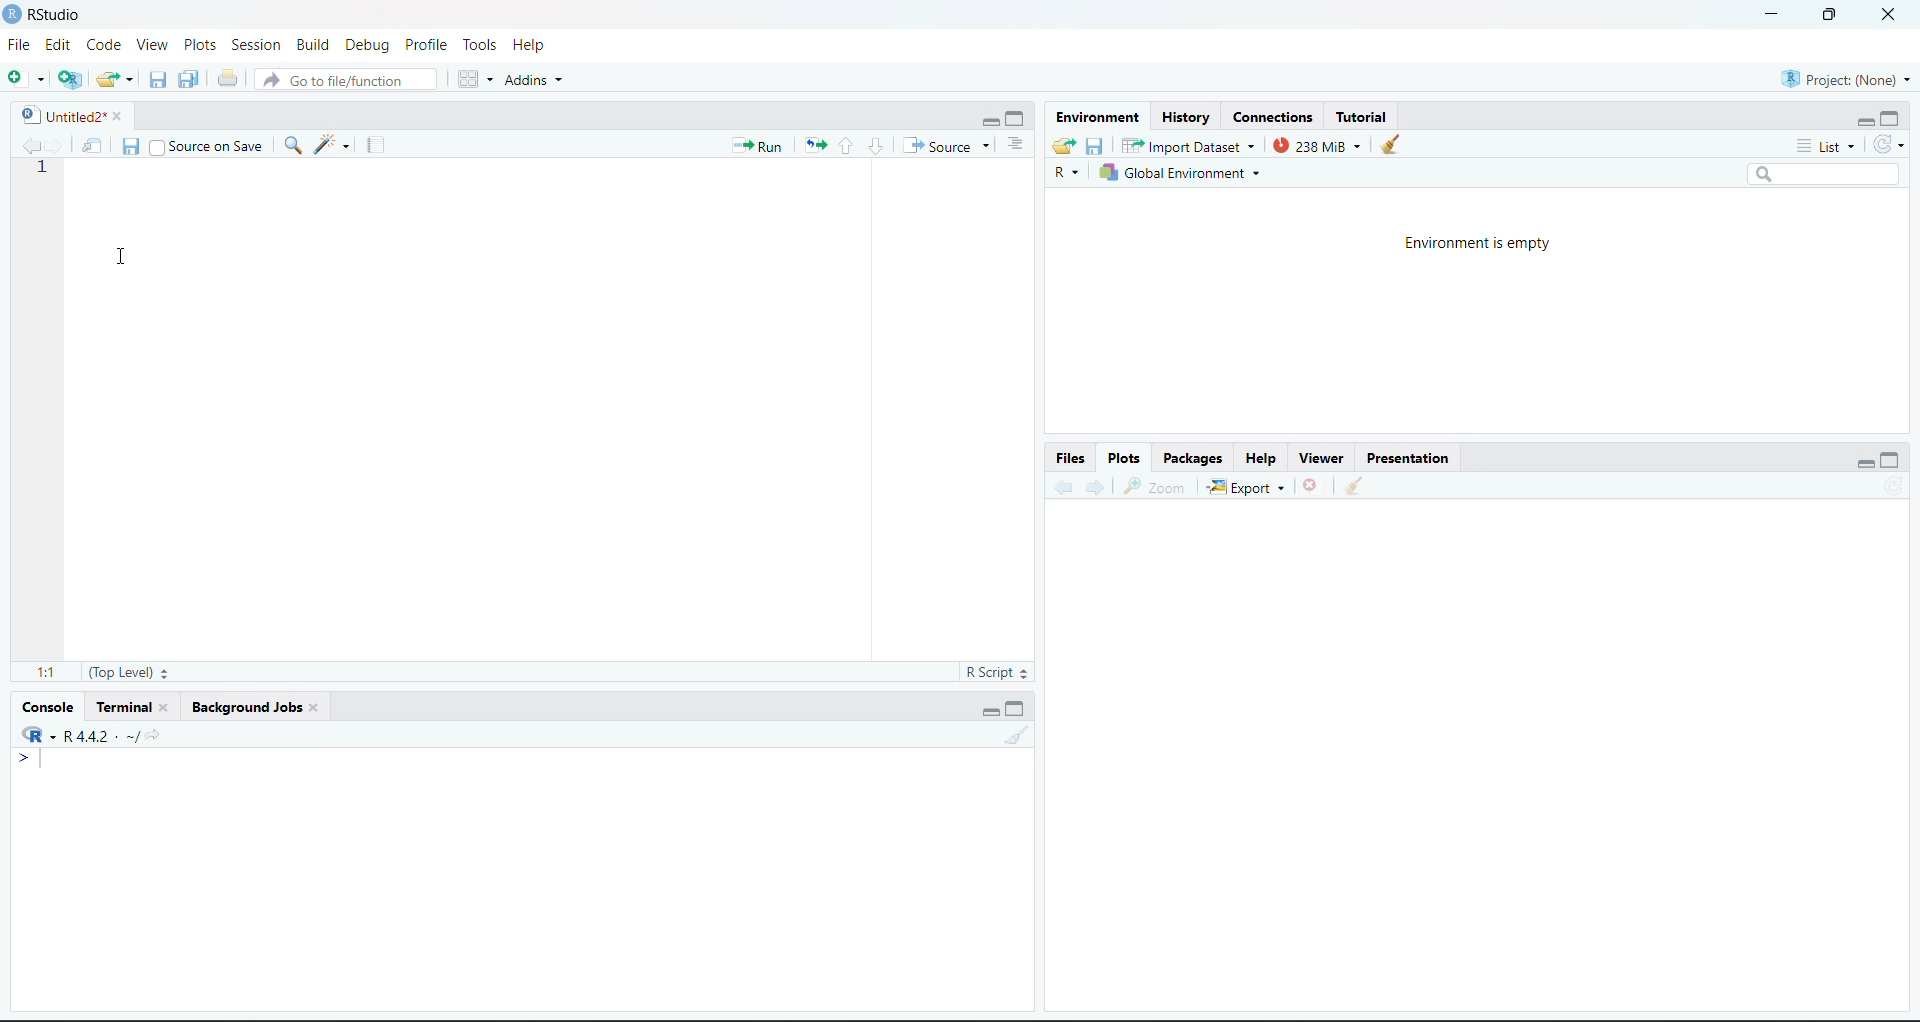 Image resolution: width=1920 pixels, height=1022 pixels. What do you see at coordinates (1827, 147) in the screenshot?
I see `List` at bounding box center [1827, 147].